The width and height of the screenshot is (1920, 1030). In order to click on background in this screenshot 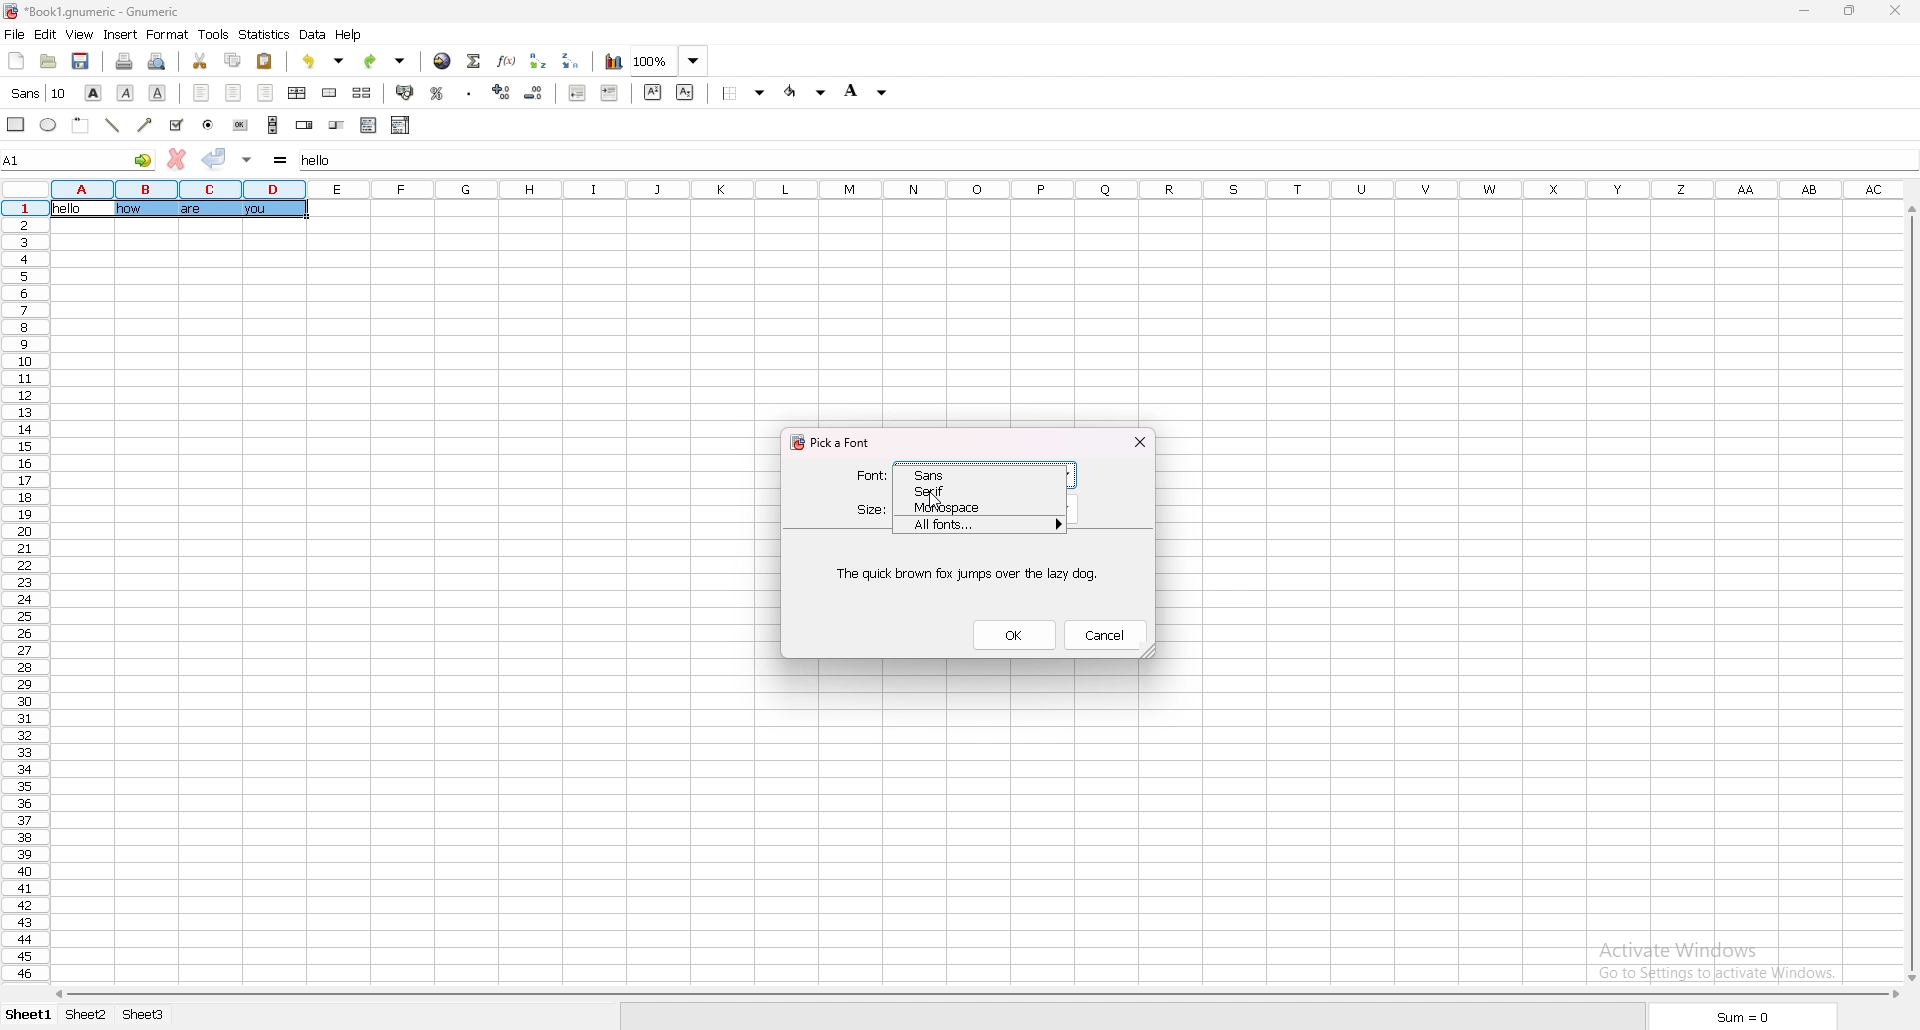, I will do `click(869, 90)`.